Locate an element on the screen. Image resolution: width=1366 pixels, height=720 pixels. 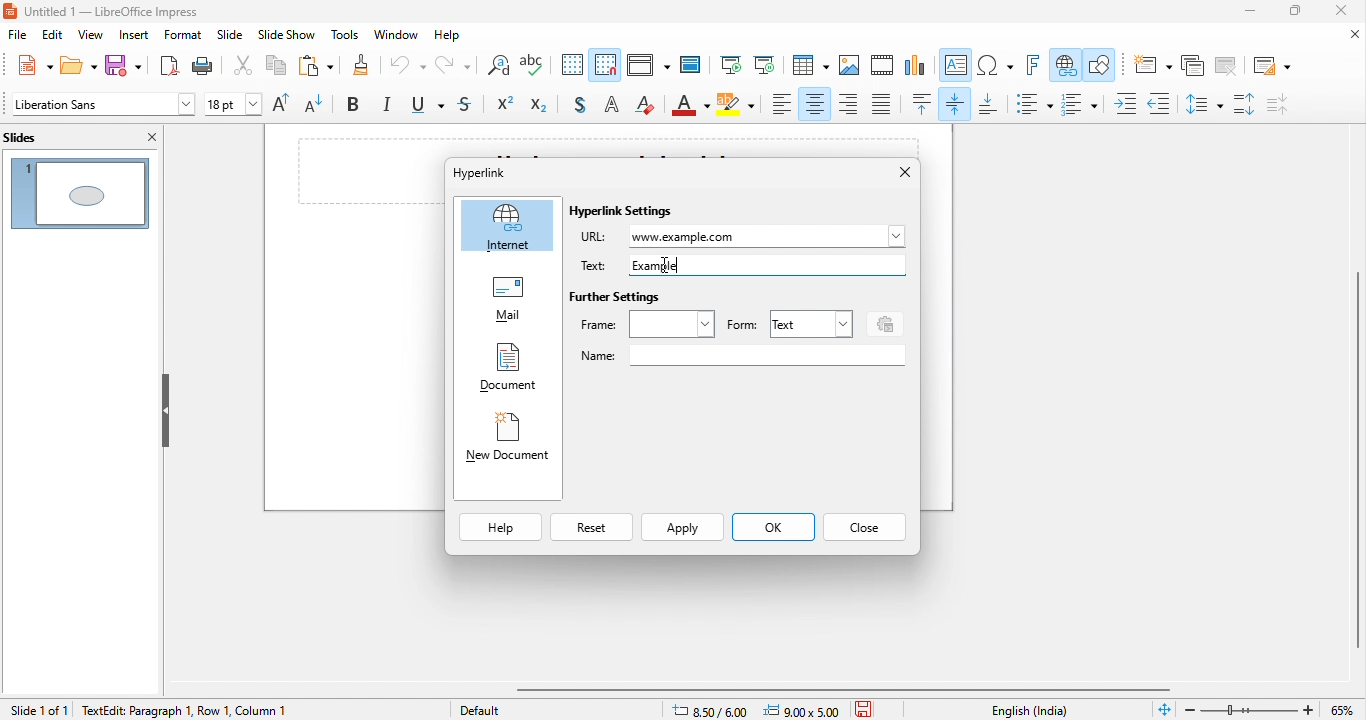
hide is located at coordinates (165, 410).